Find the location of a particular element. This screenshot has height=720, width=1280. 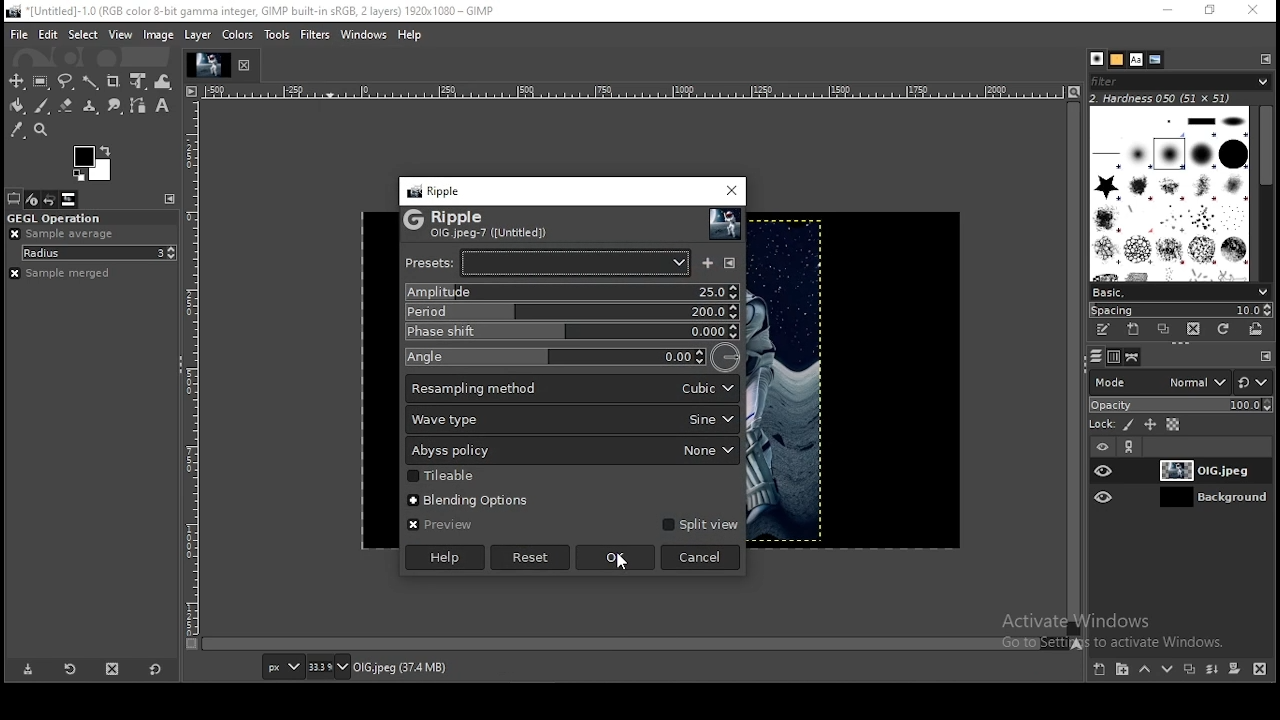

undo history is located at coordinates (51, 200).